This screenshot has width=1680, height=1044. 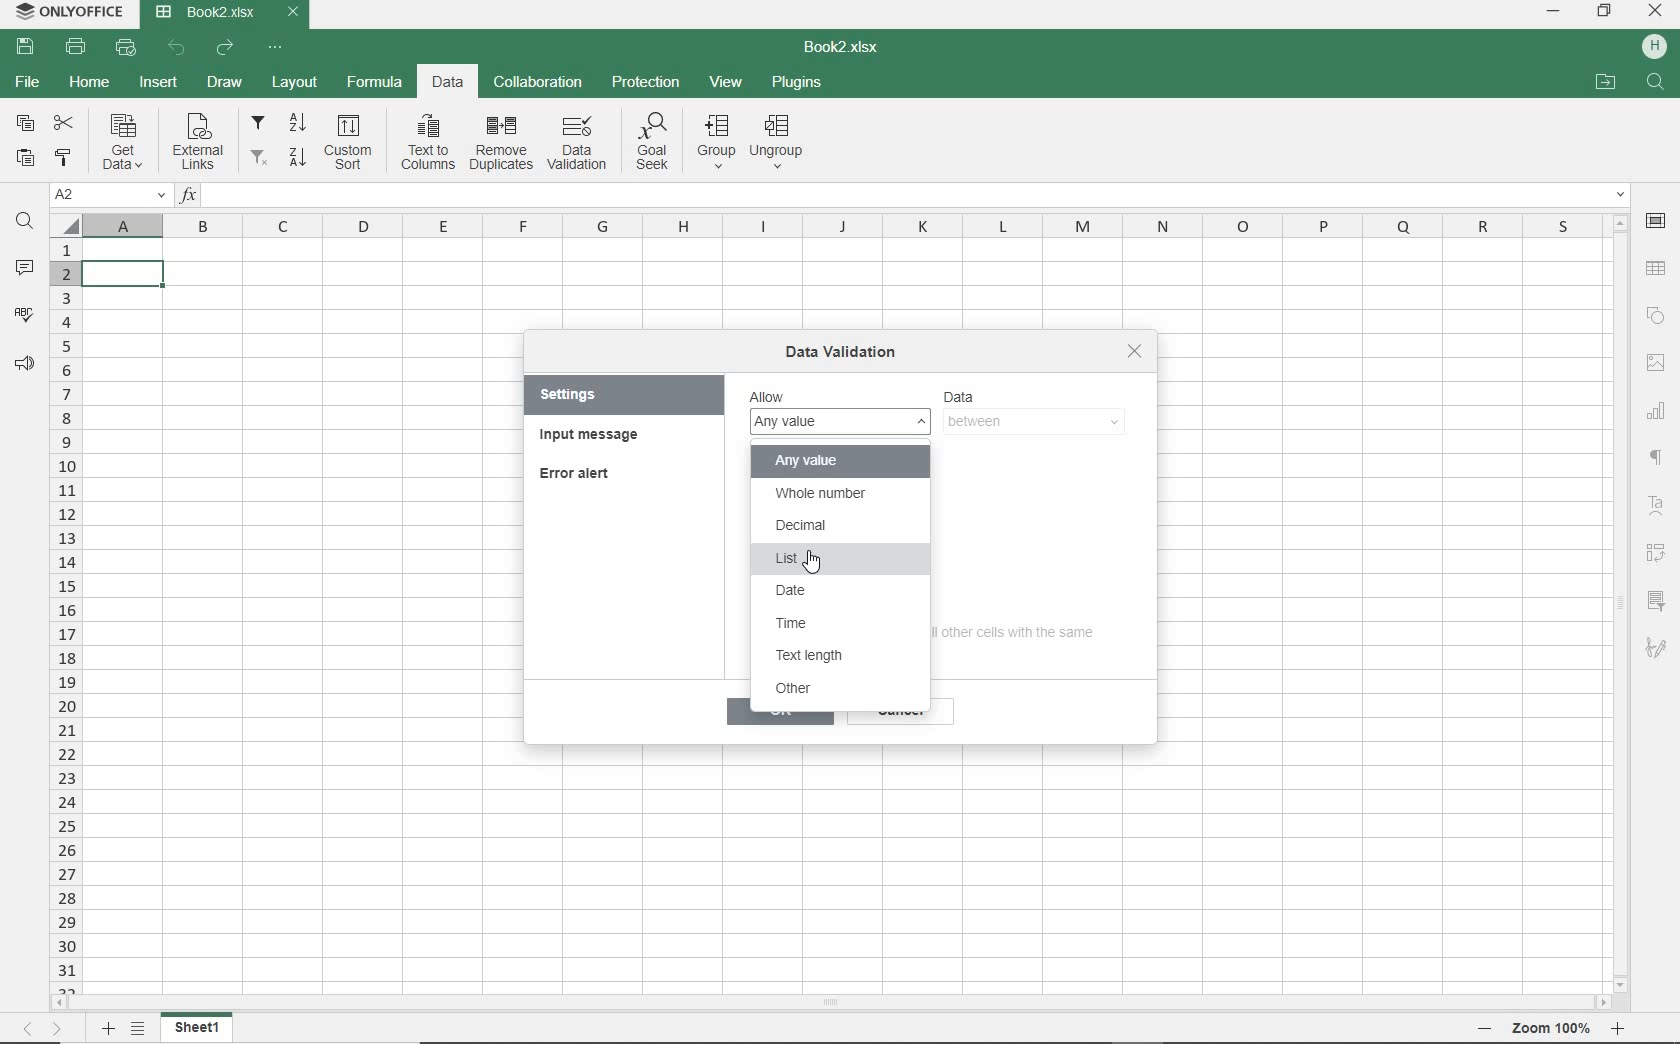 I want to click on SCROLLBAR, so click(x=1621, y=597).